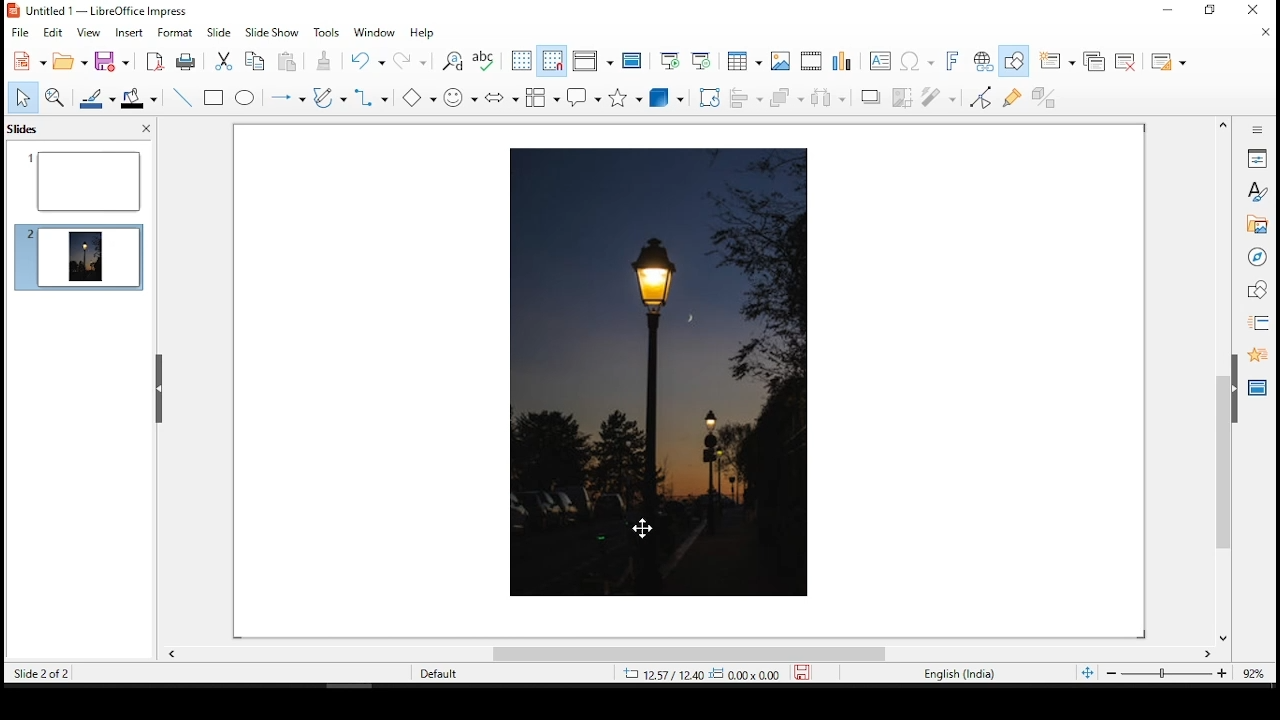 This screenshot has height=720, width=1280. Describe the element at coordinates (1050, 96) in the screenshot. I see `toggle extrusiuon` at that location.